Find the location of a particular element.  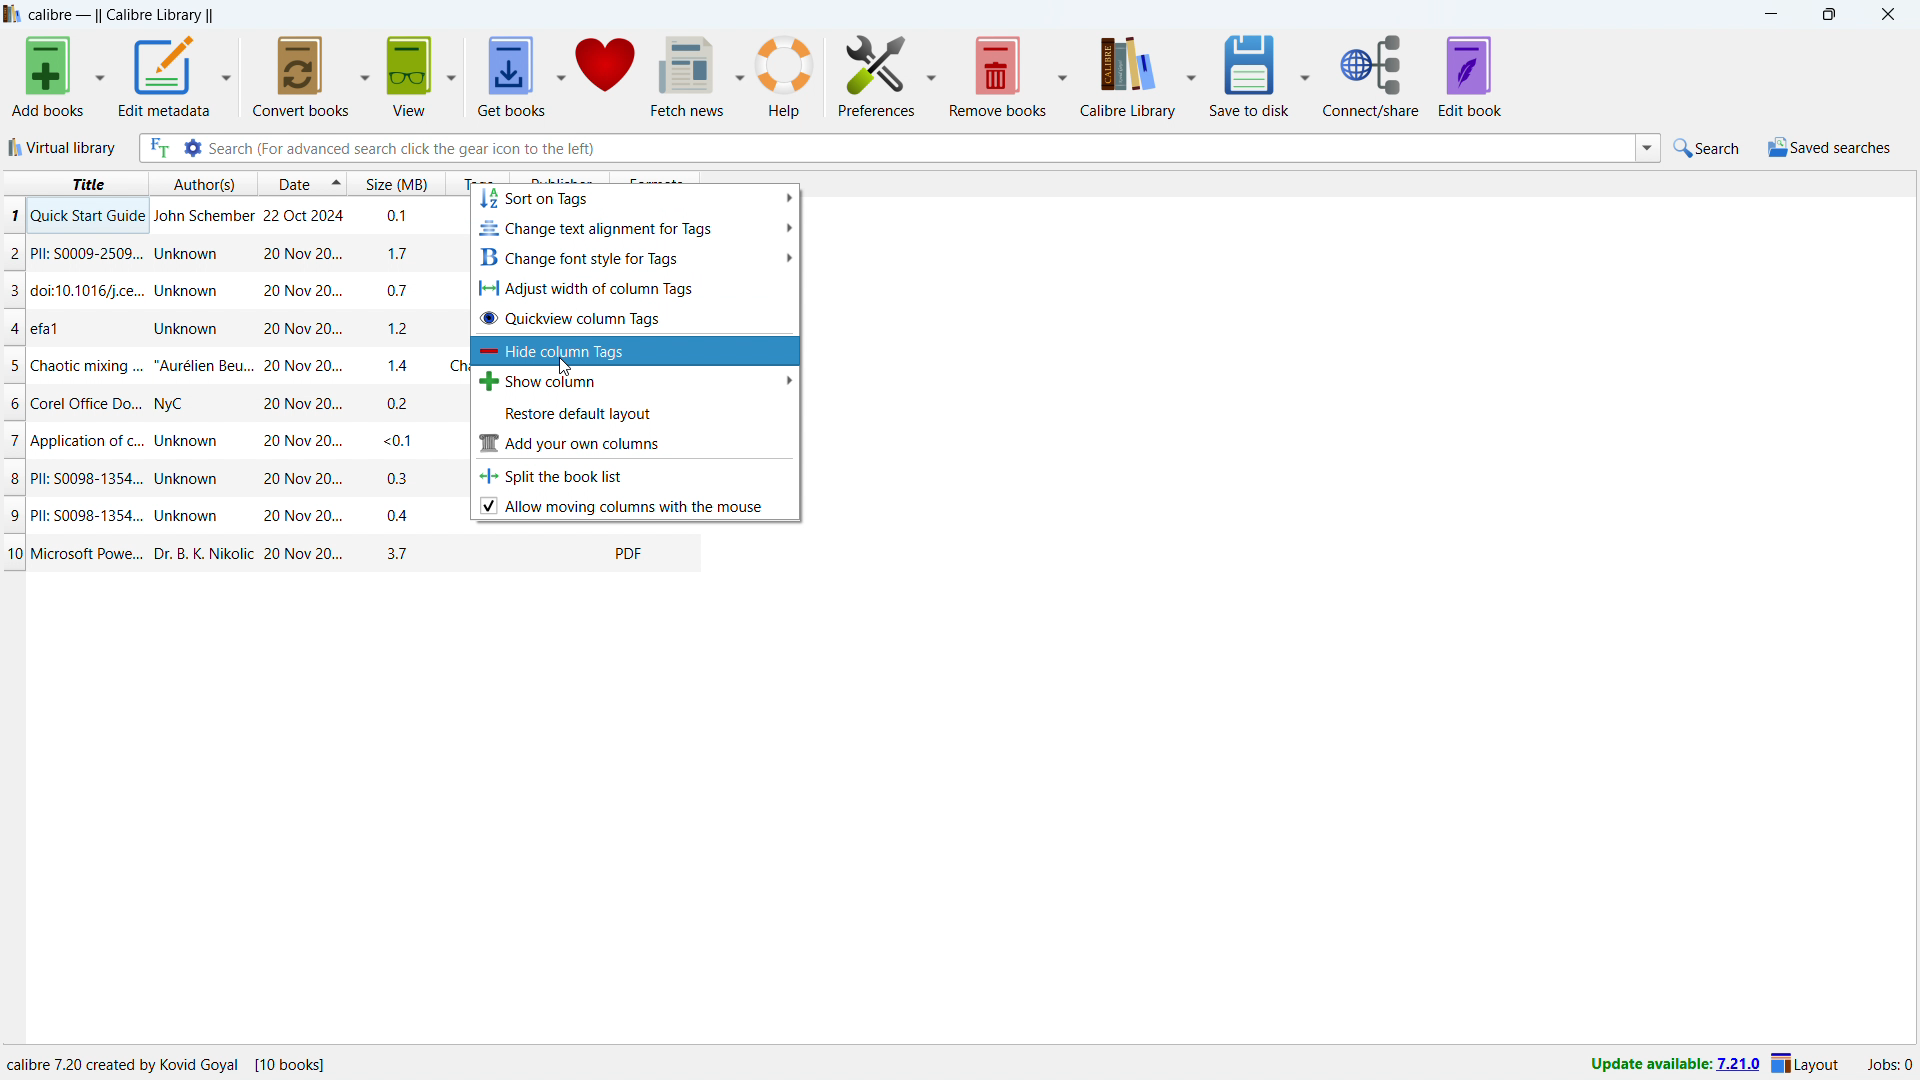

calibre library options is located at coordinates (1193, 76).